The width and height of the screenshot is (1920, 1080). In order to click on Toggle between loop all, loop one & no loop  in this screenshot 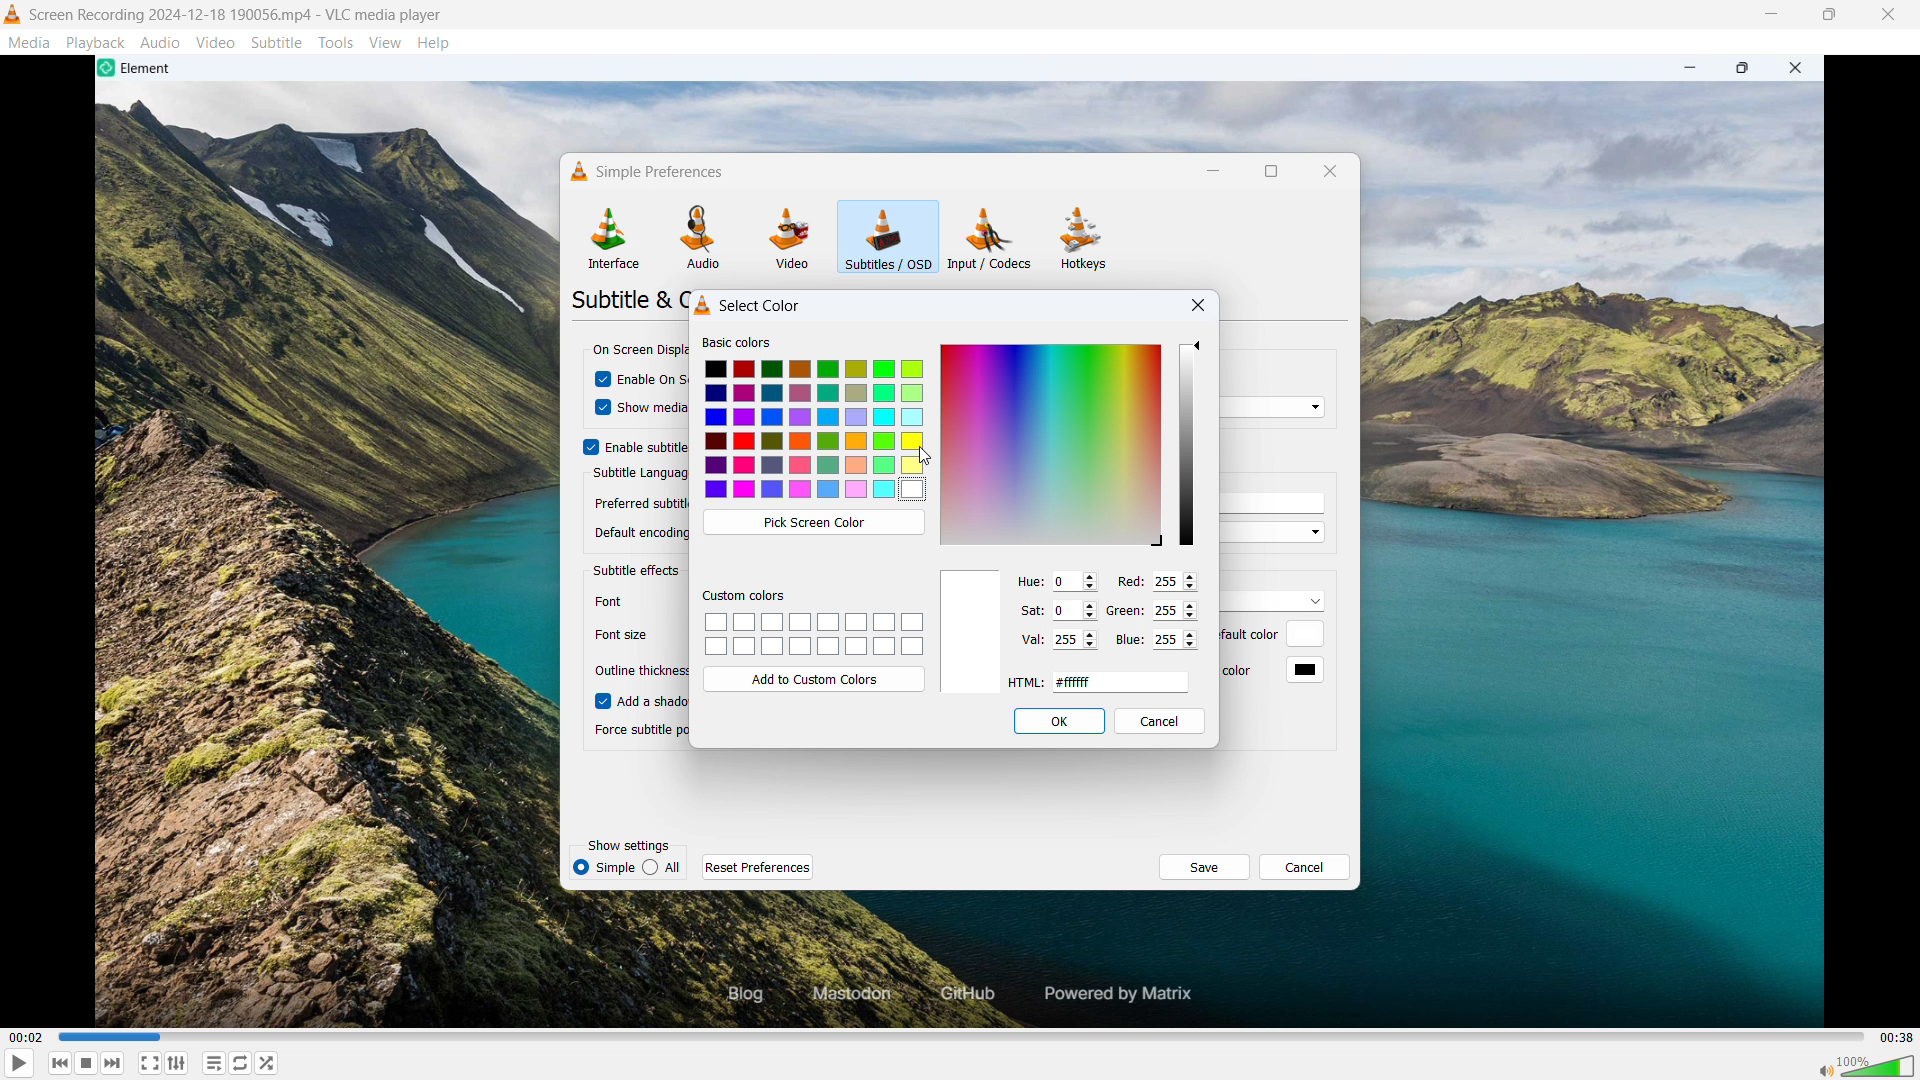, I will do `click(241, 1062)`.